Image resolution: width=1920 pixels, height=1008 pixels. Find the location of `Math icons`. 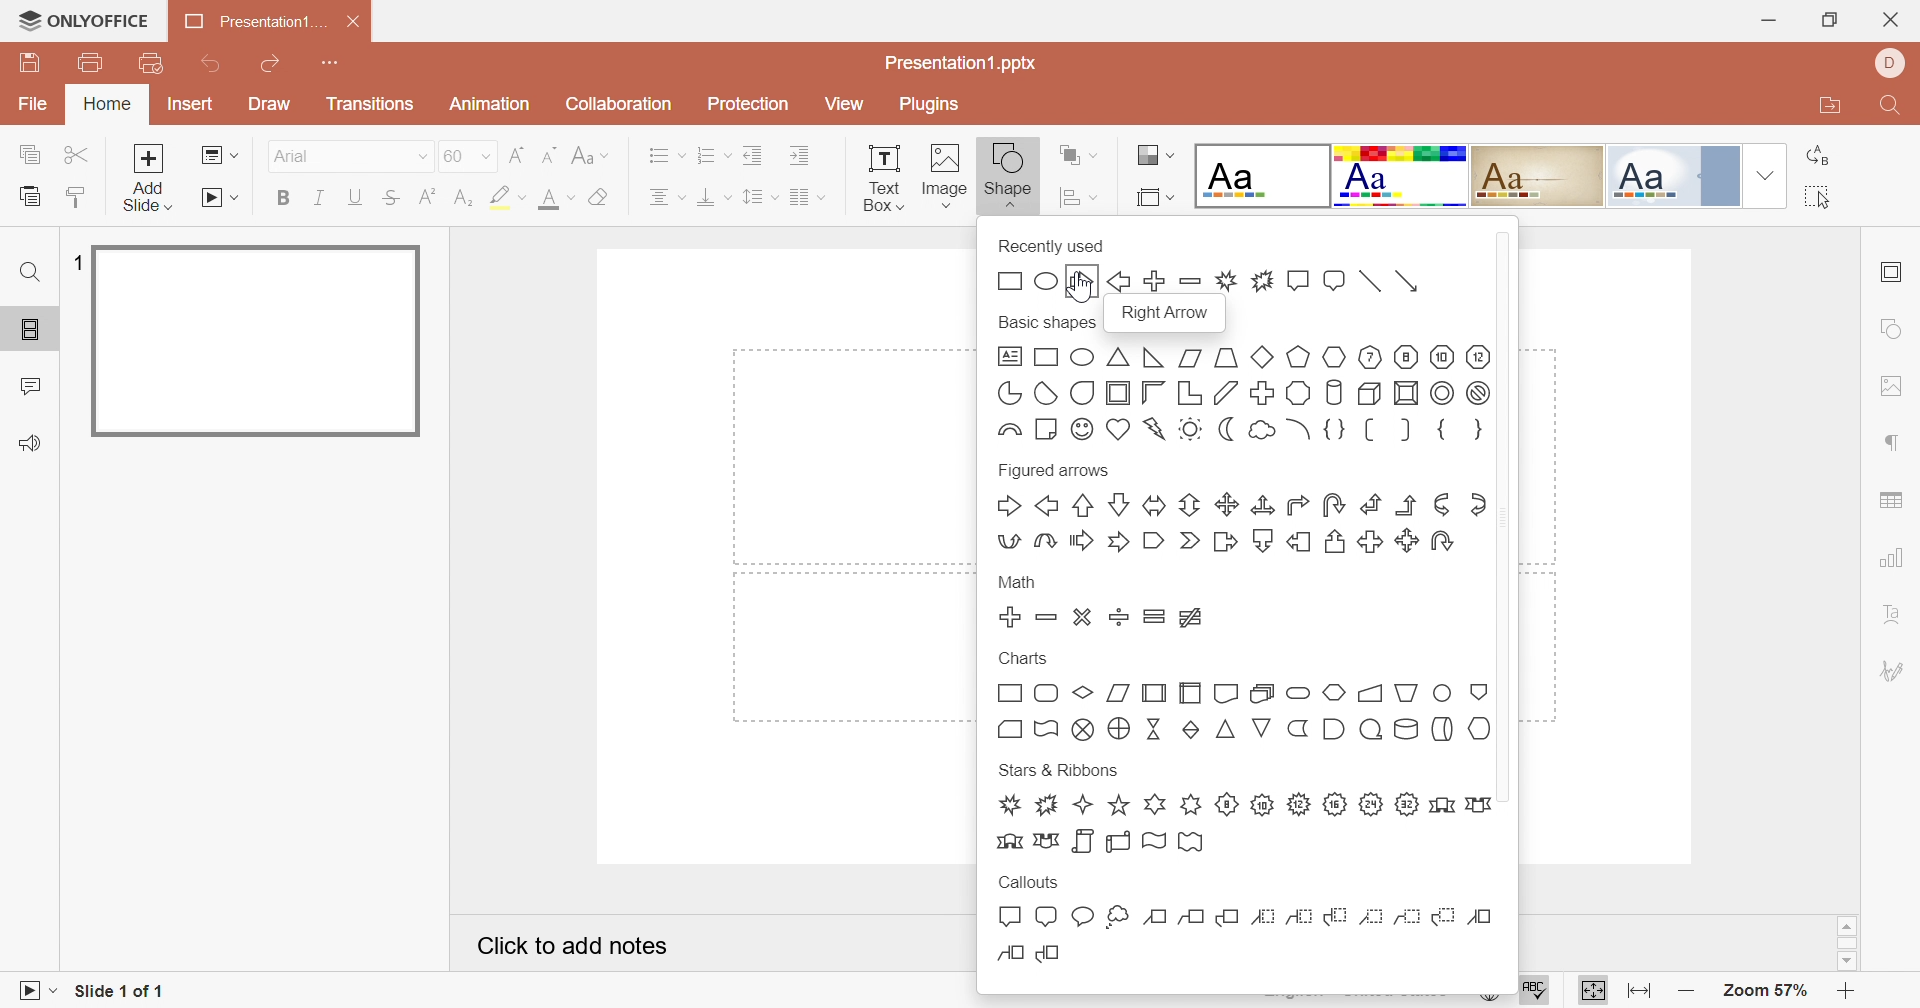

Math icons is located at coordinates (1108, 615).